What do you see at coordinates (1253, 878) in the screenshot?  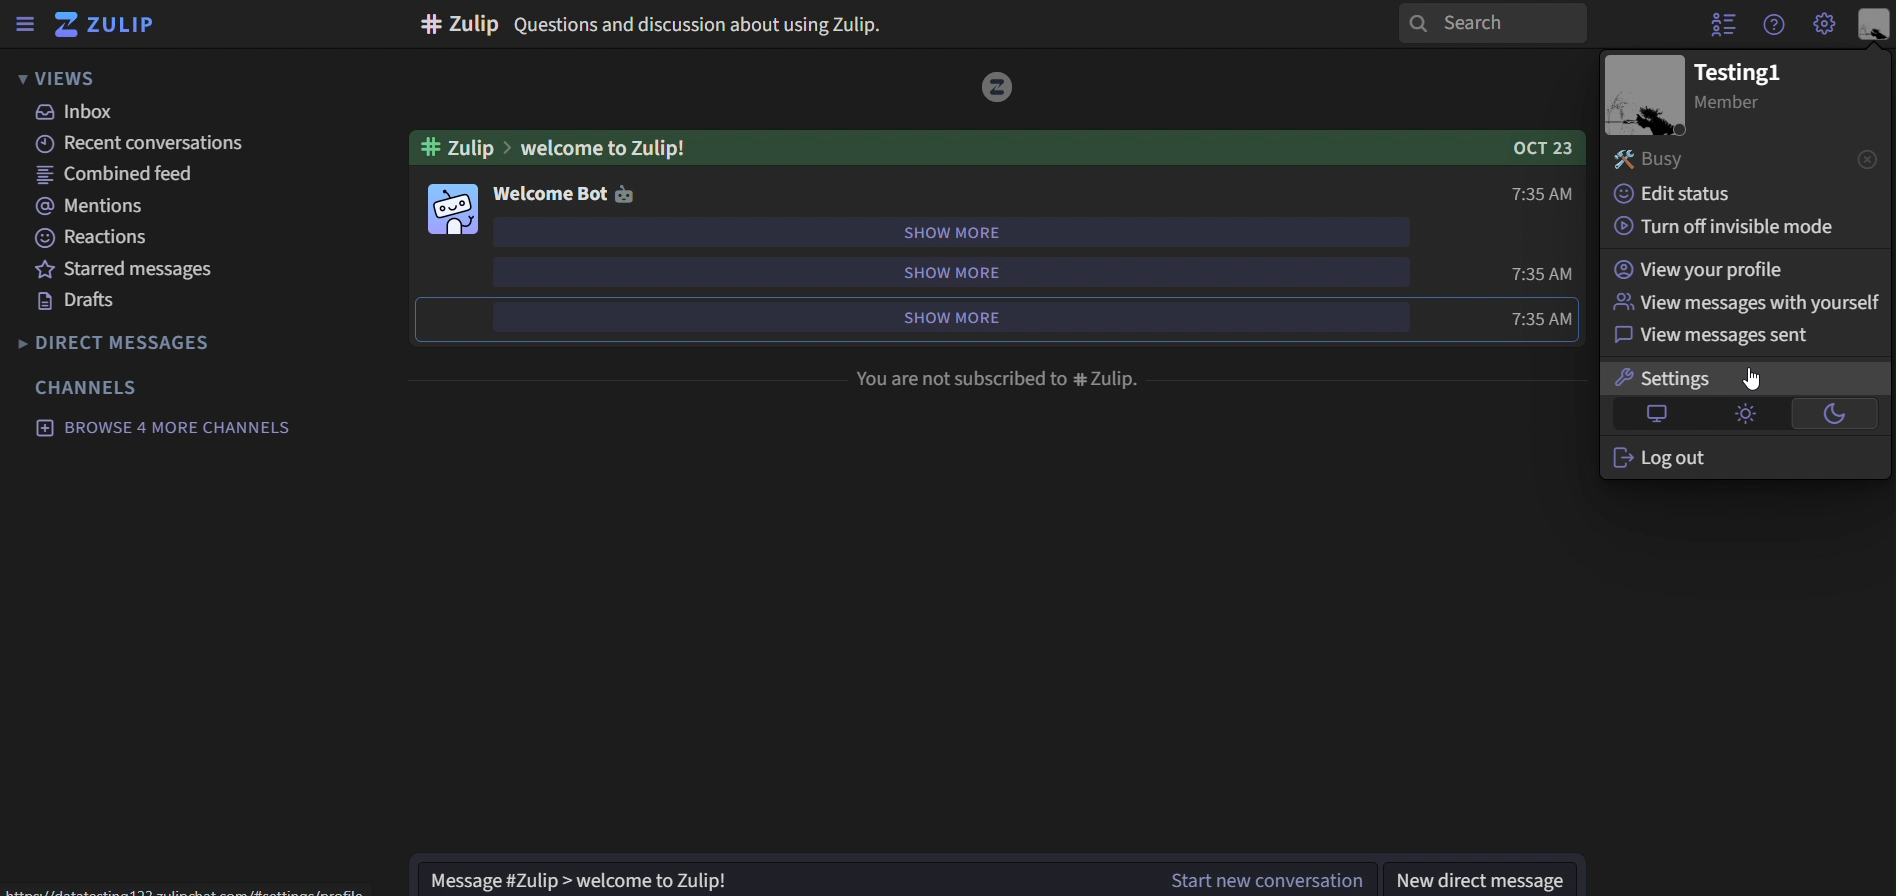 I see `start new conversation` at bounding box center [1253, 878].